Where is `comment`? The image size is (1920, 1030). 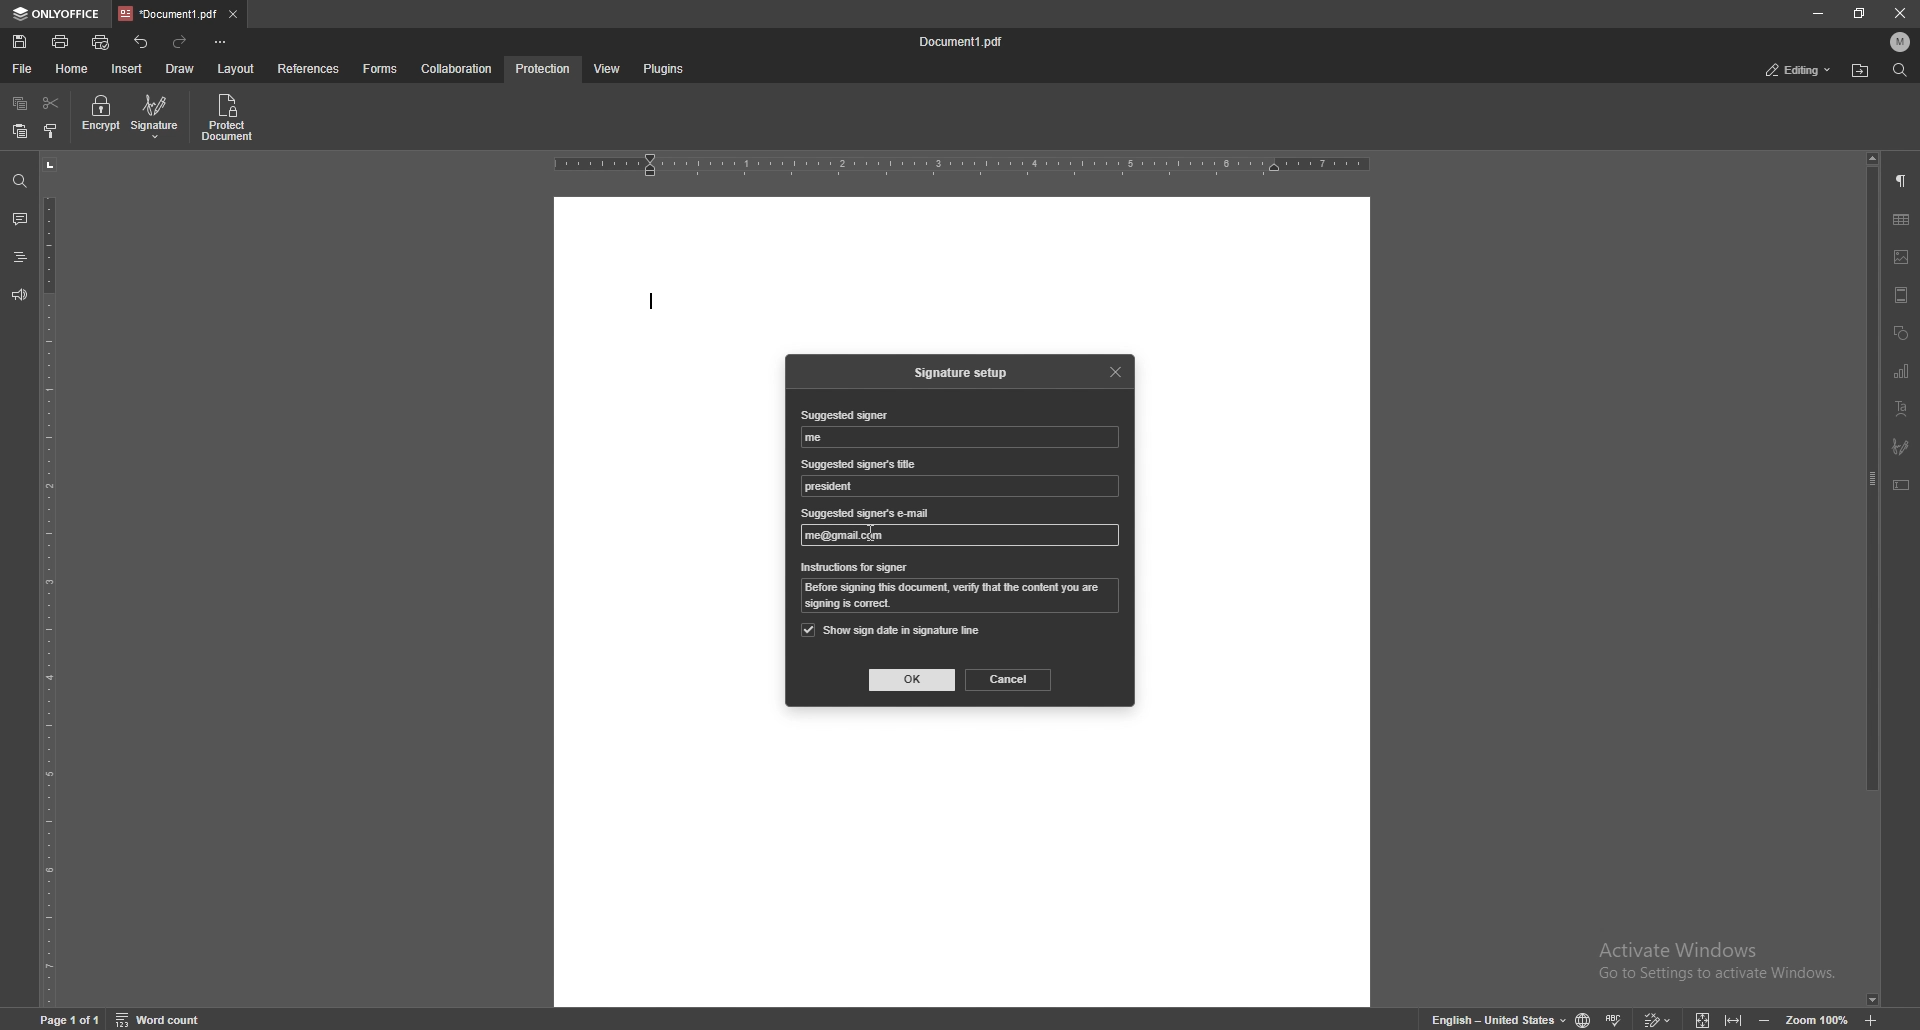
comment is located at coordinates (17, 219).